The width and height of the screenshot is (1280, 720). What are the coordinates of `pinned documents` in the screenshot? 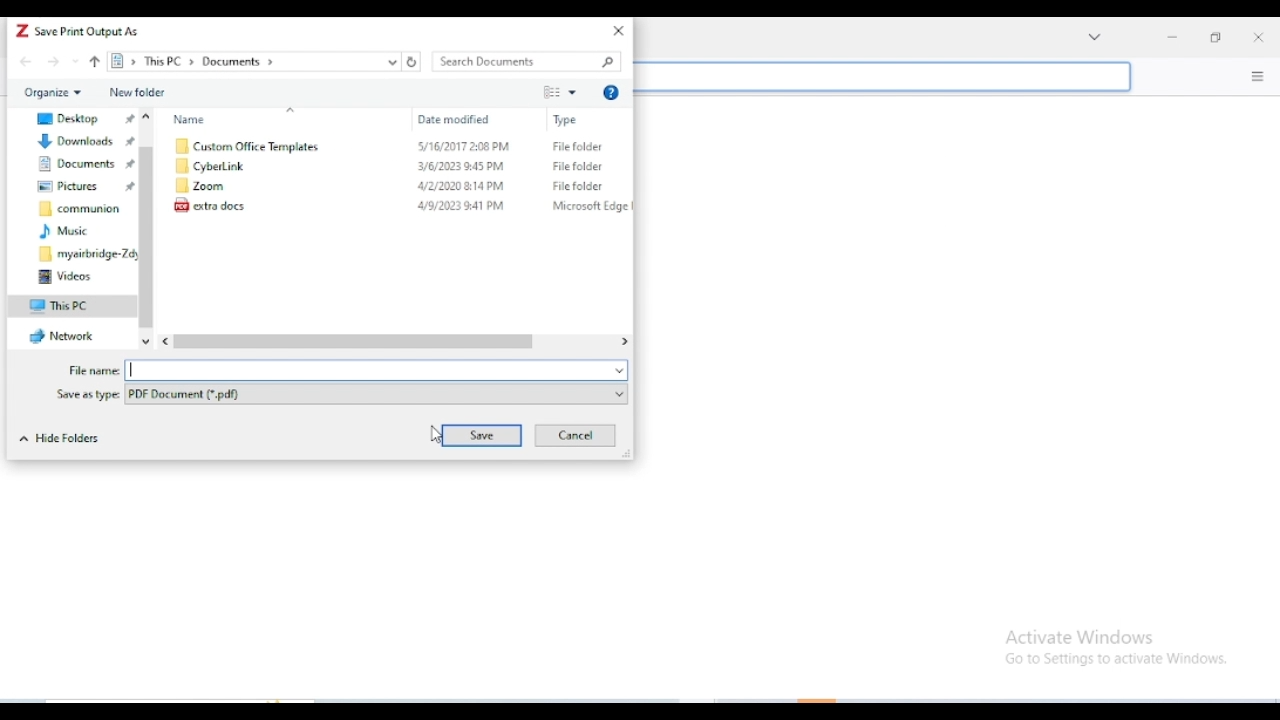 It's located at (85, 163).